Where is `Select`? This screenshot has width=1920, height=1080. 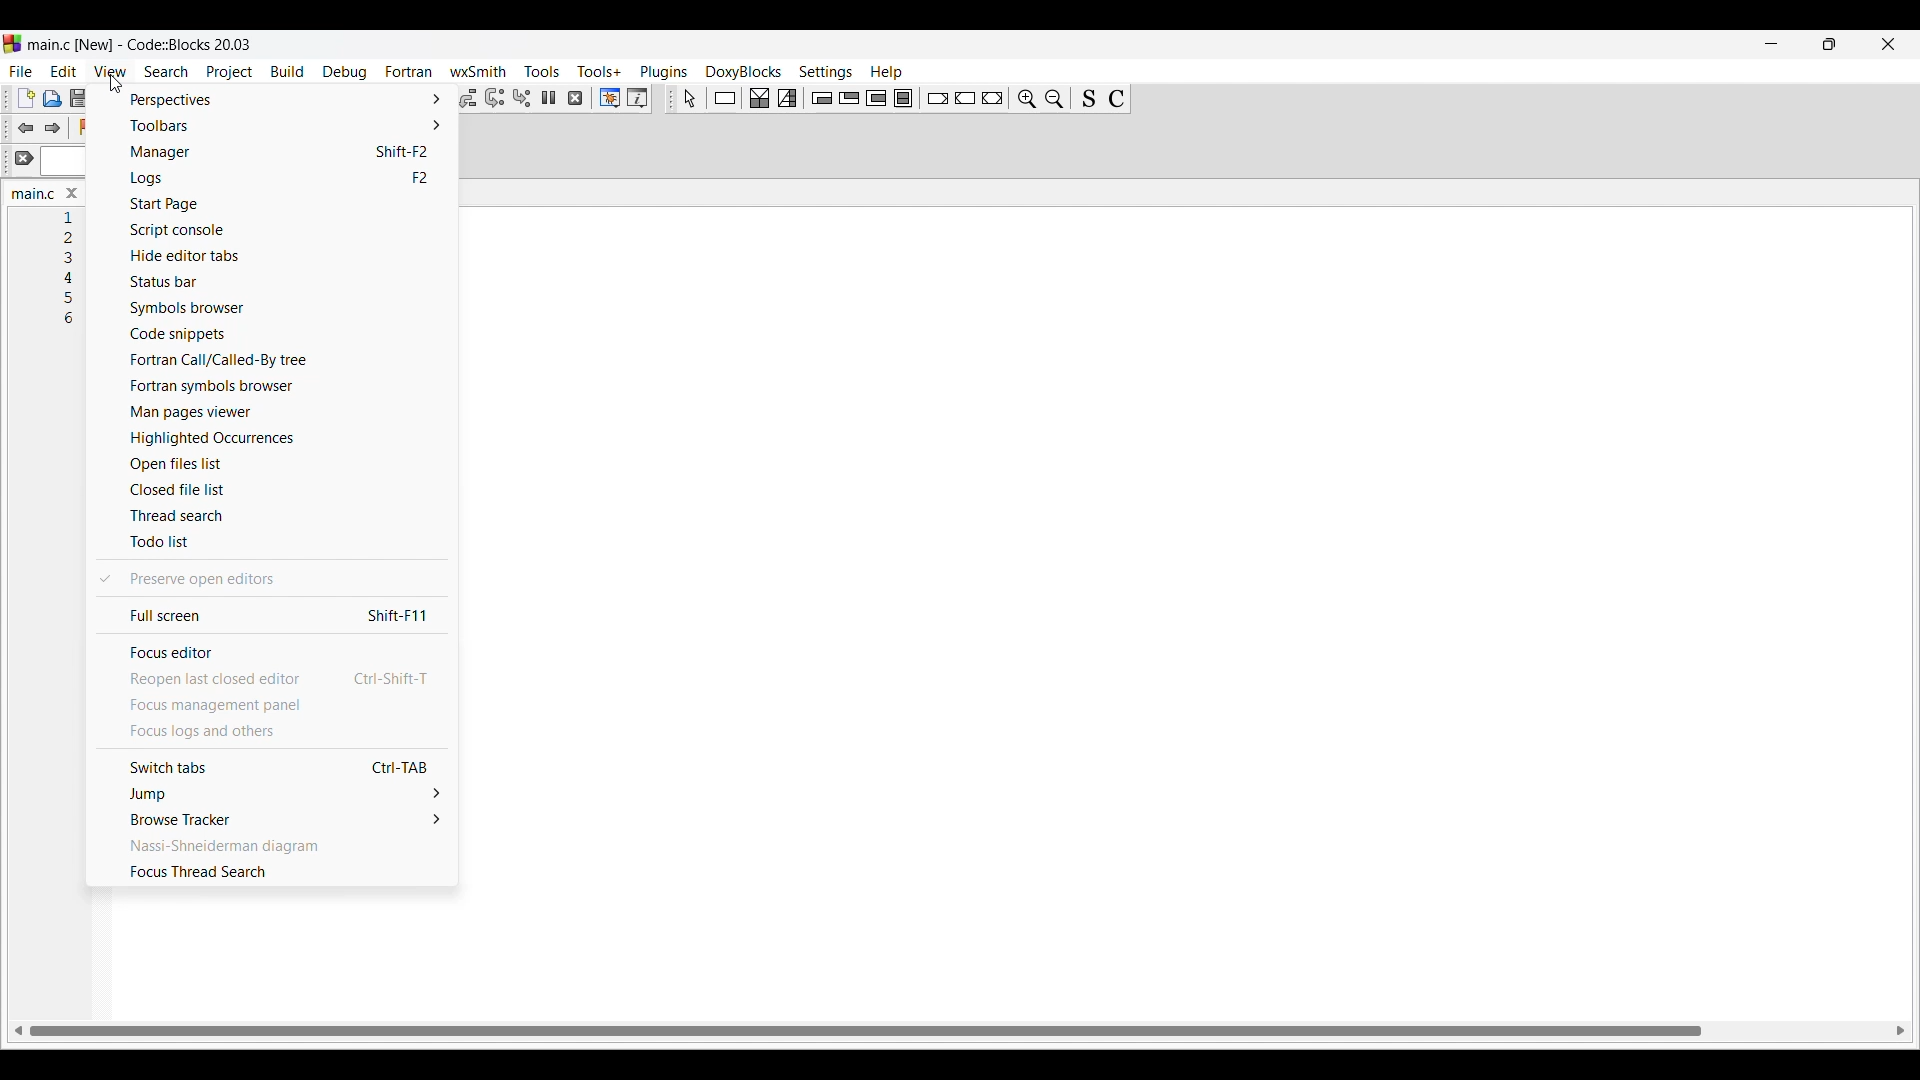 Select is located at coordinates (689, 99).